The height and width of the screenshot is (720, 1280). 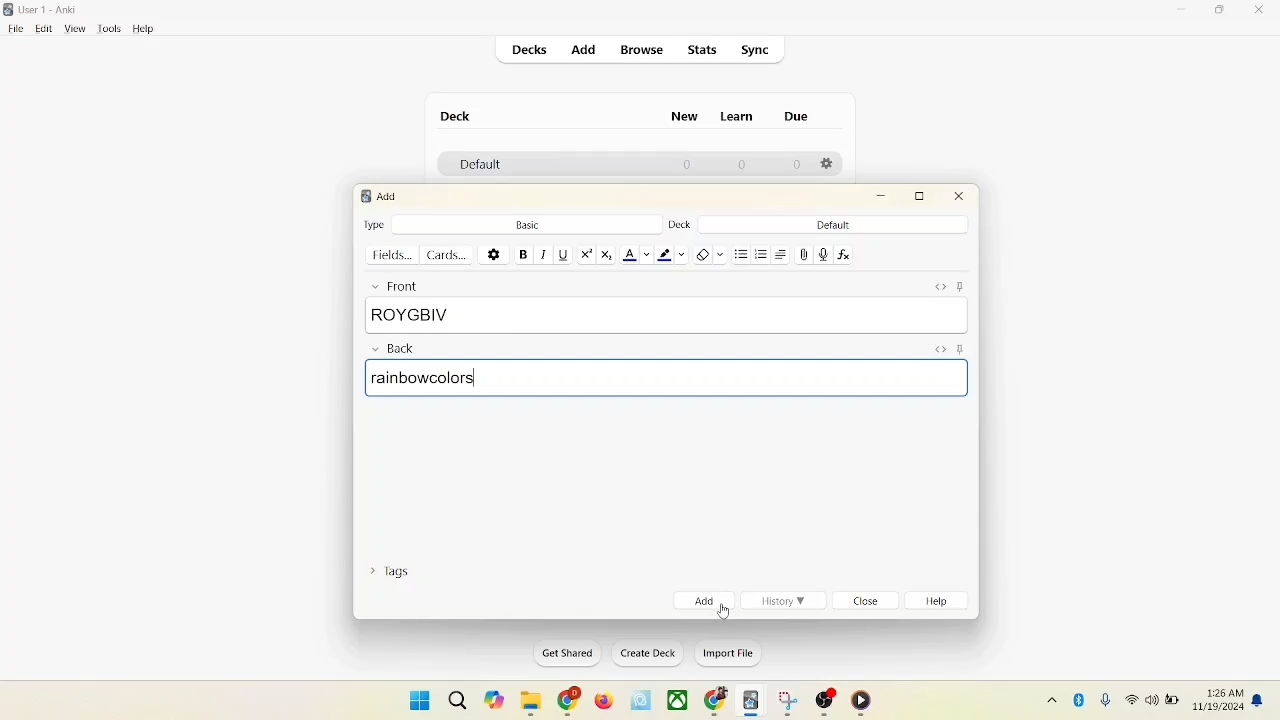 What do you see at coordinates (392, 350) in the screenshot?
I see `back` at bounding box center [392, 350].